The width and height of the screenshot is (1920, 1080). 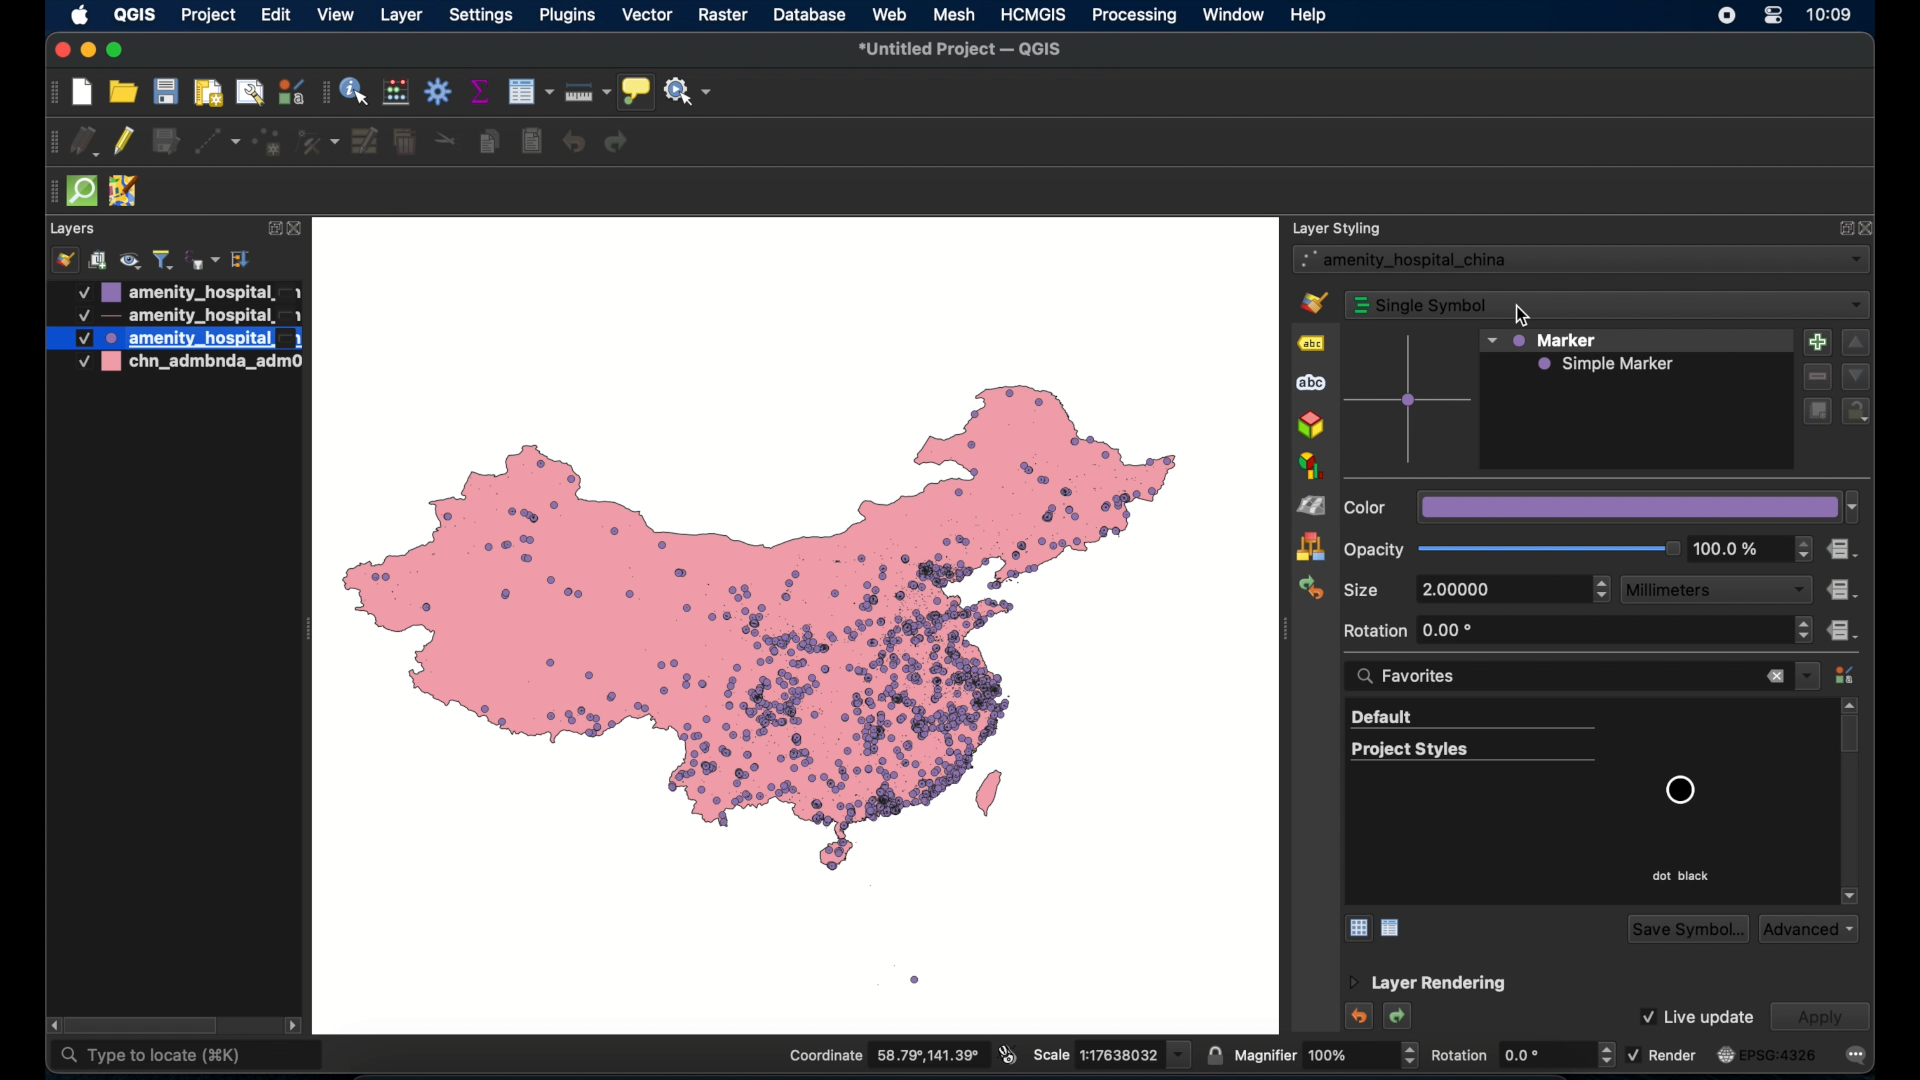 What do you see at coordinates (1310, 589) in the screenshot?
I see `history` at bounding box center [1310, 589].